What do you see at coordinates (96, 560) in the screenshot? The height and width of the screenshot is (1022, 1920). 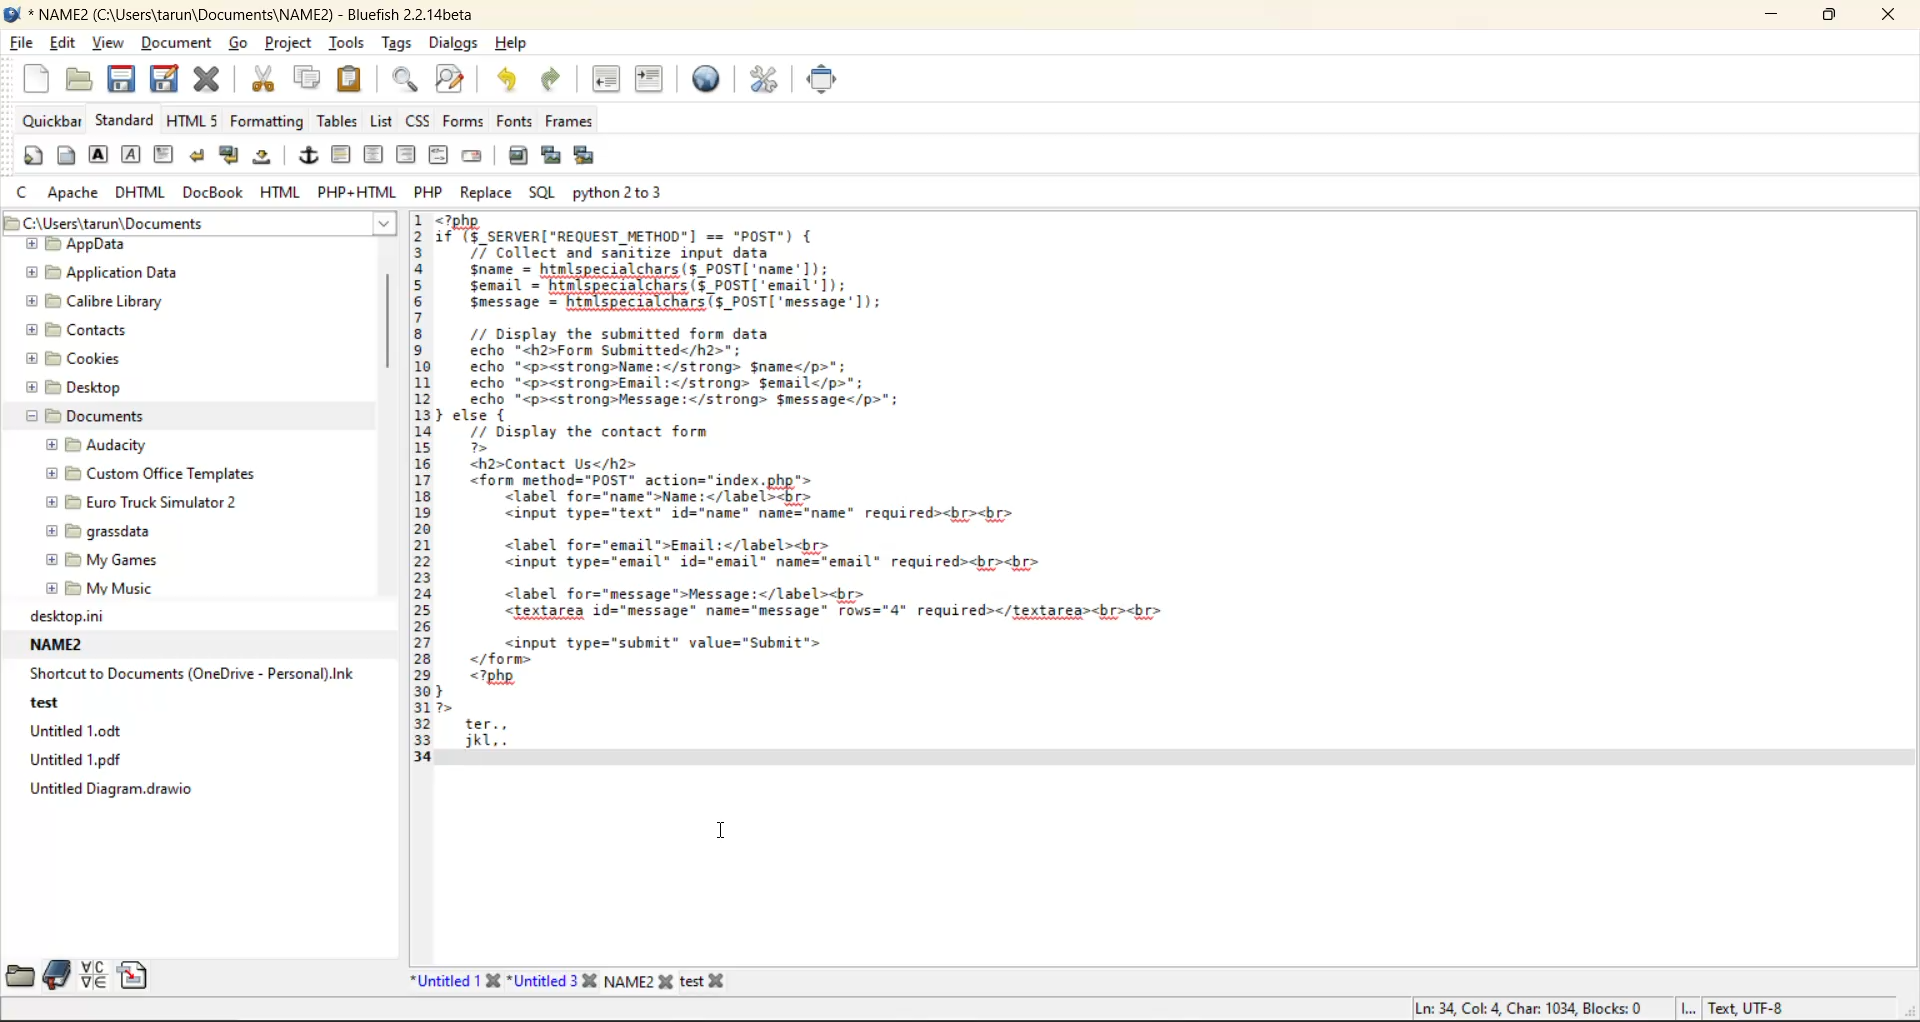 I see `My Games` at bounding box center [96, 560].